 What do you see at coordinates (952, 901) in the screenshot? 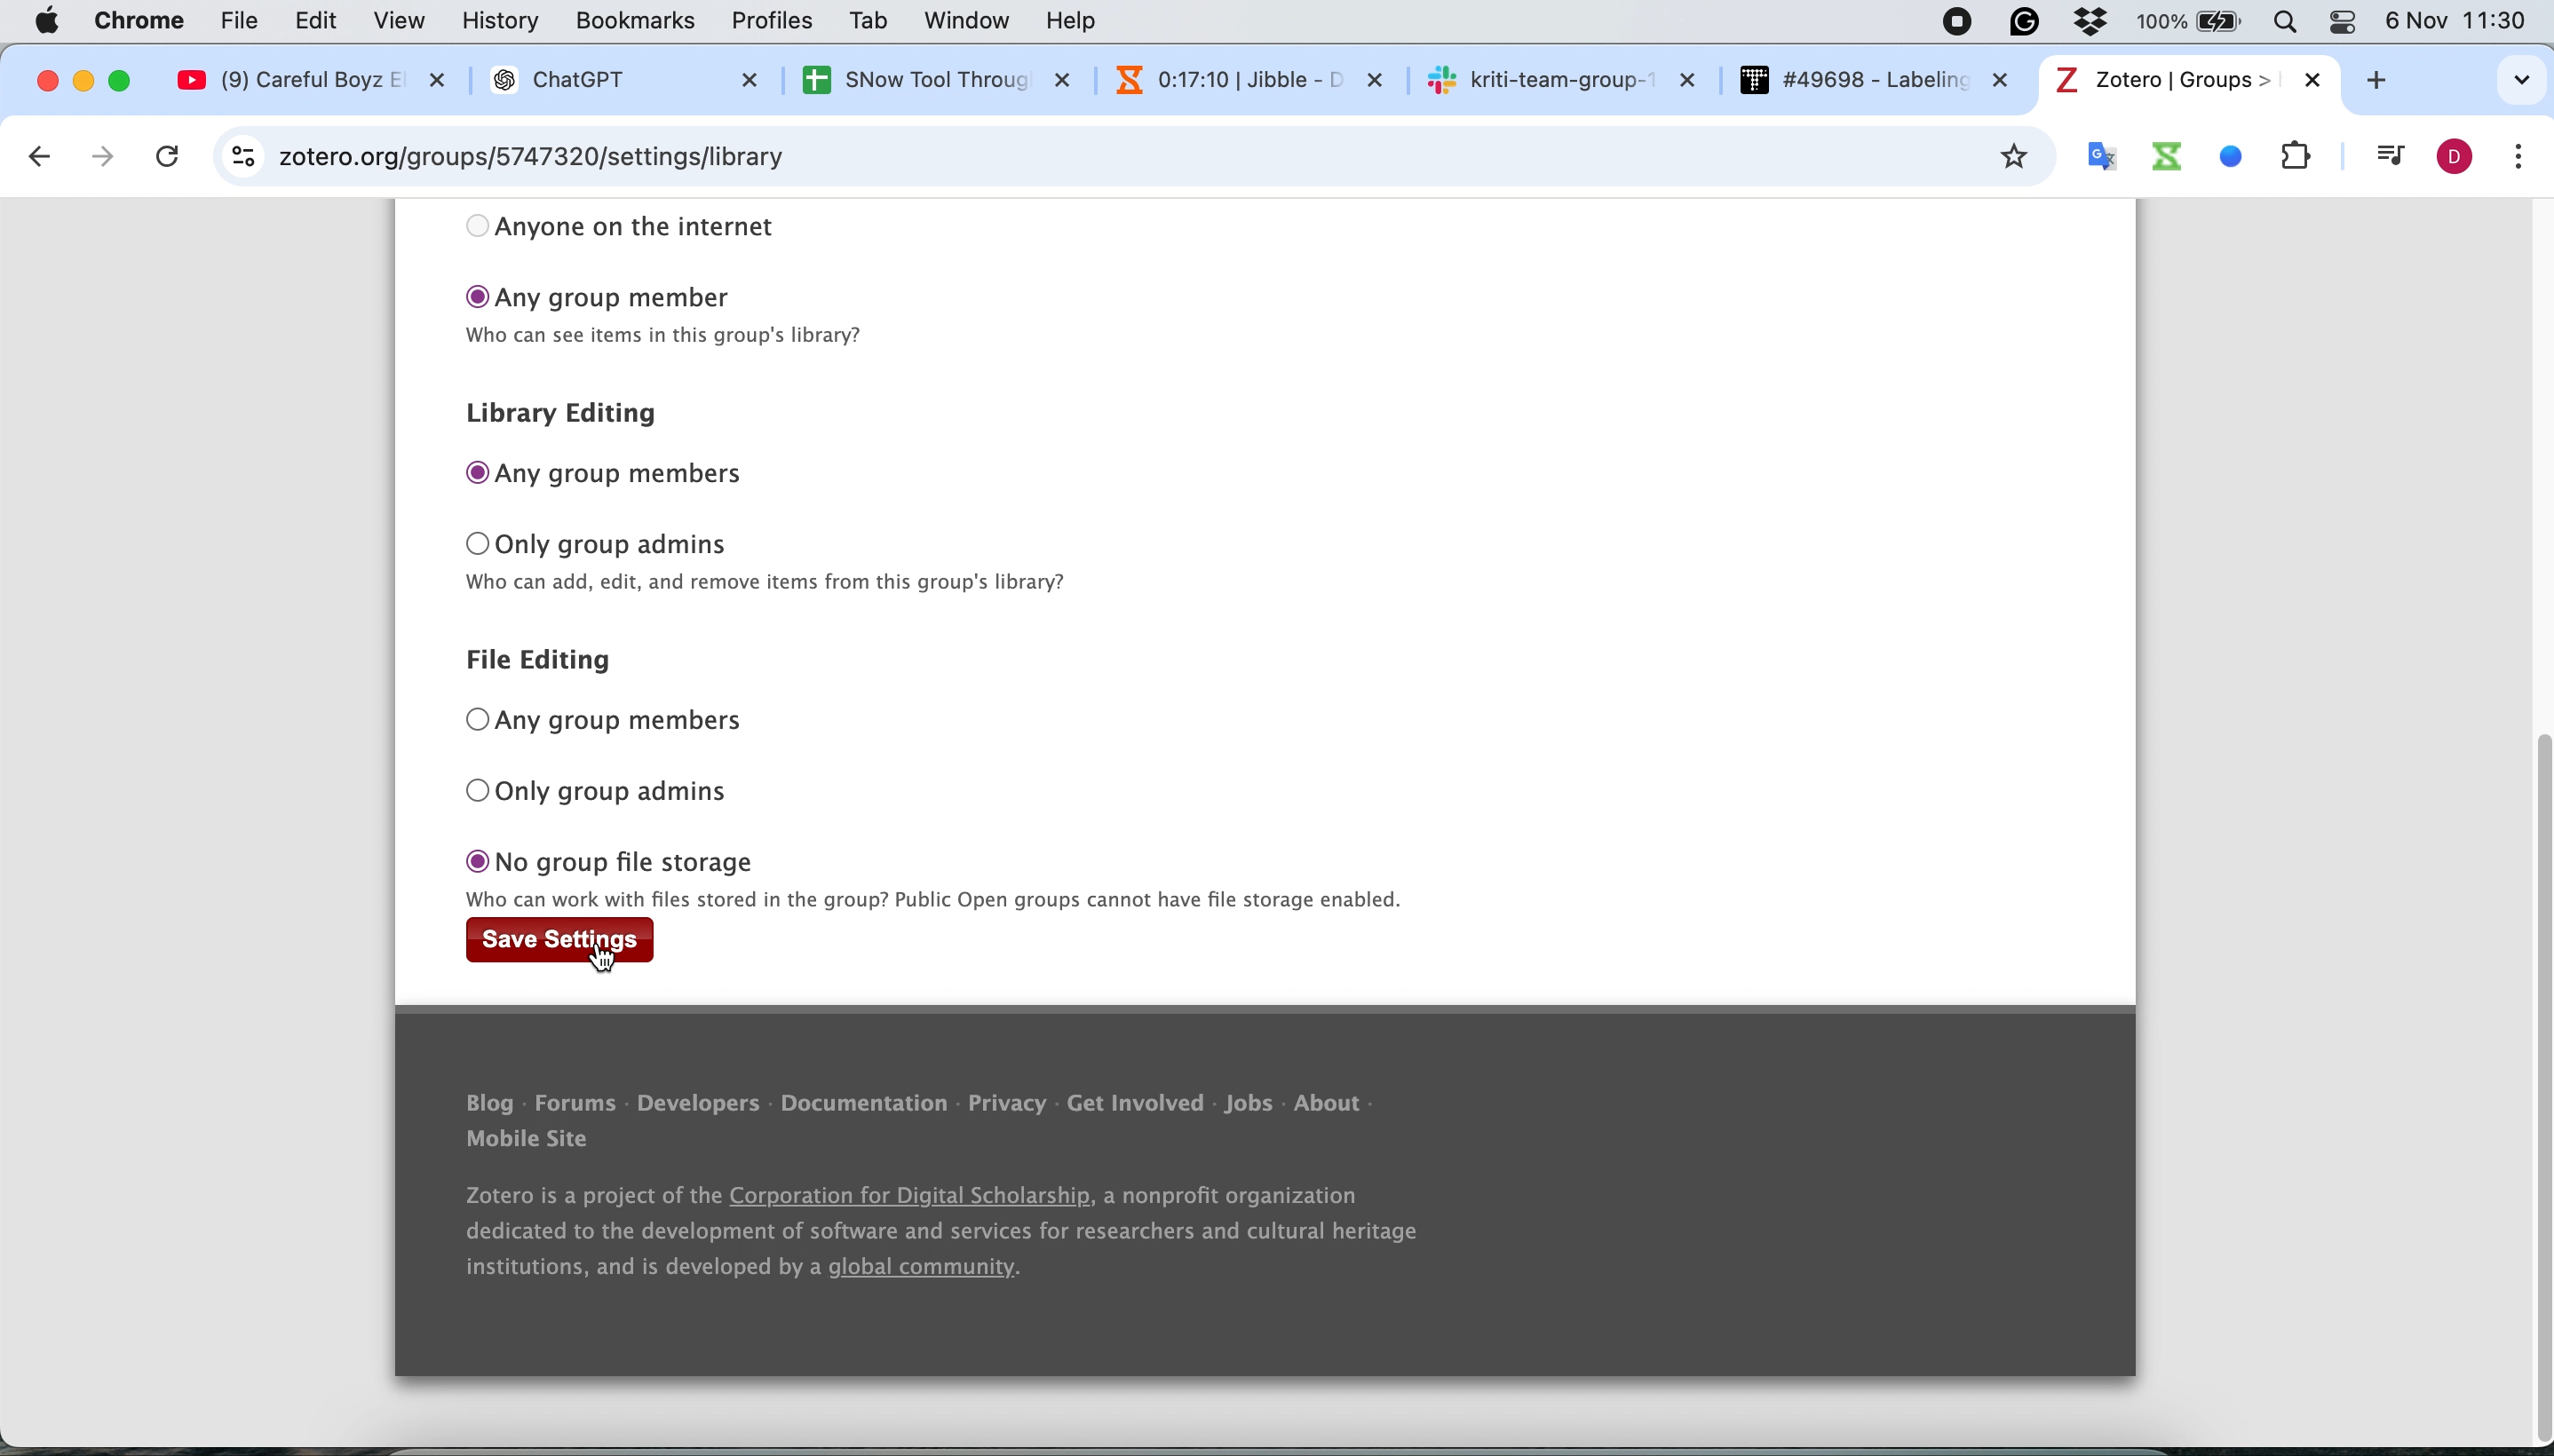
I see `text` at bounding box center [952, 901].